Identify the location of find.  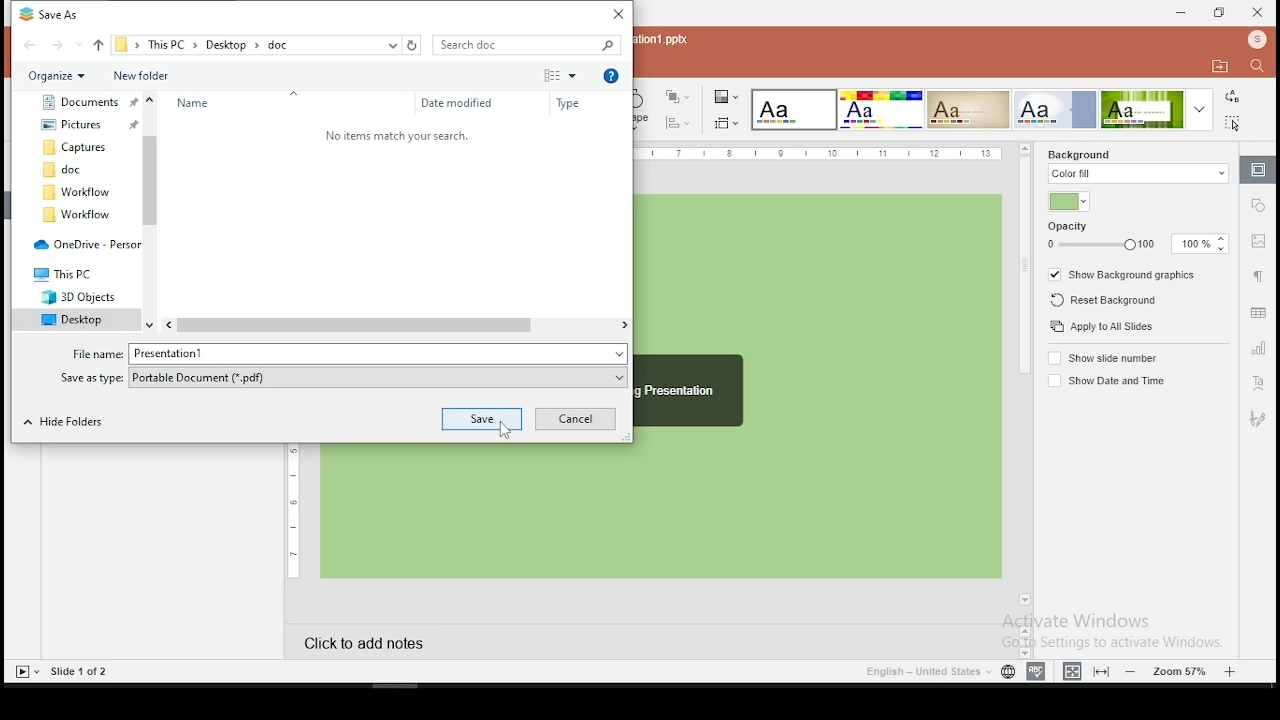
(1257, 66).